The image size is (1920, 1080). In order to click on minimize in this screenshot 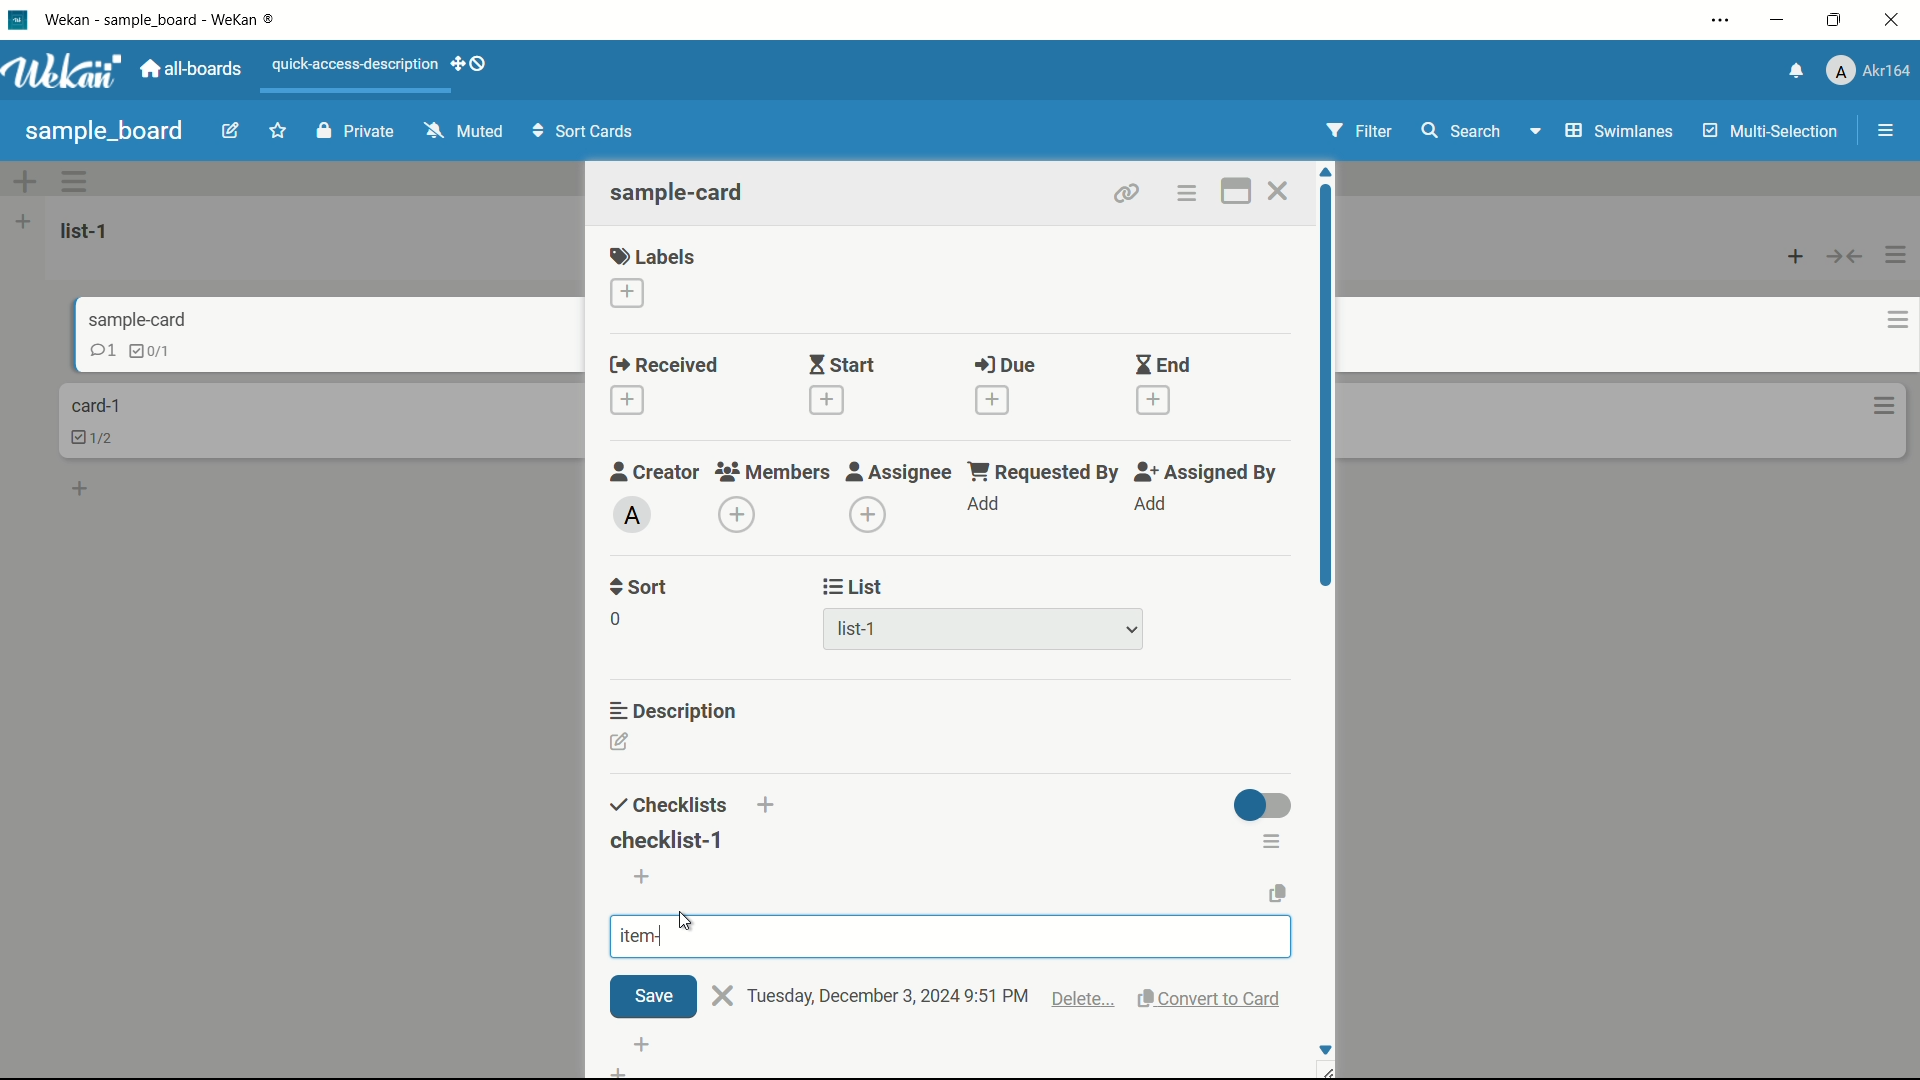, I will do `click(1780, 20)`.